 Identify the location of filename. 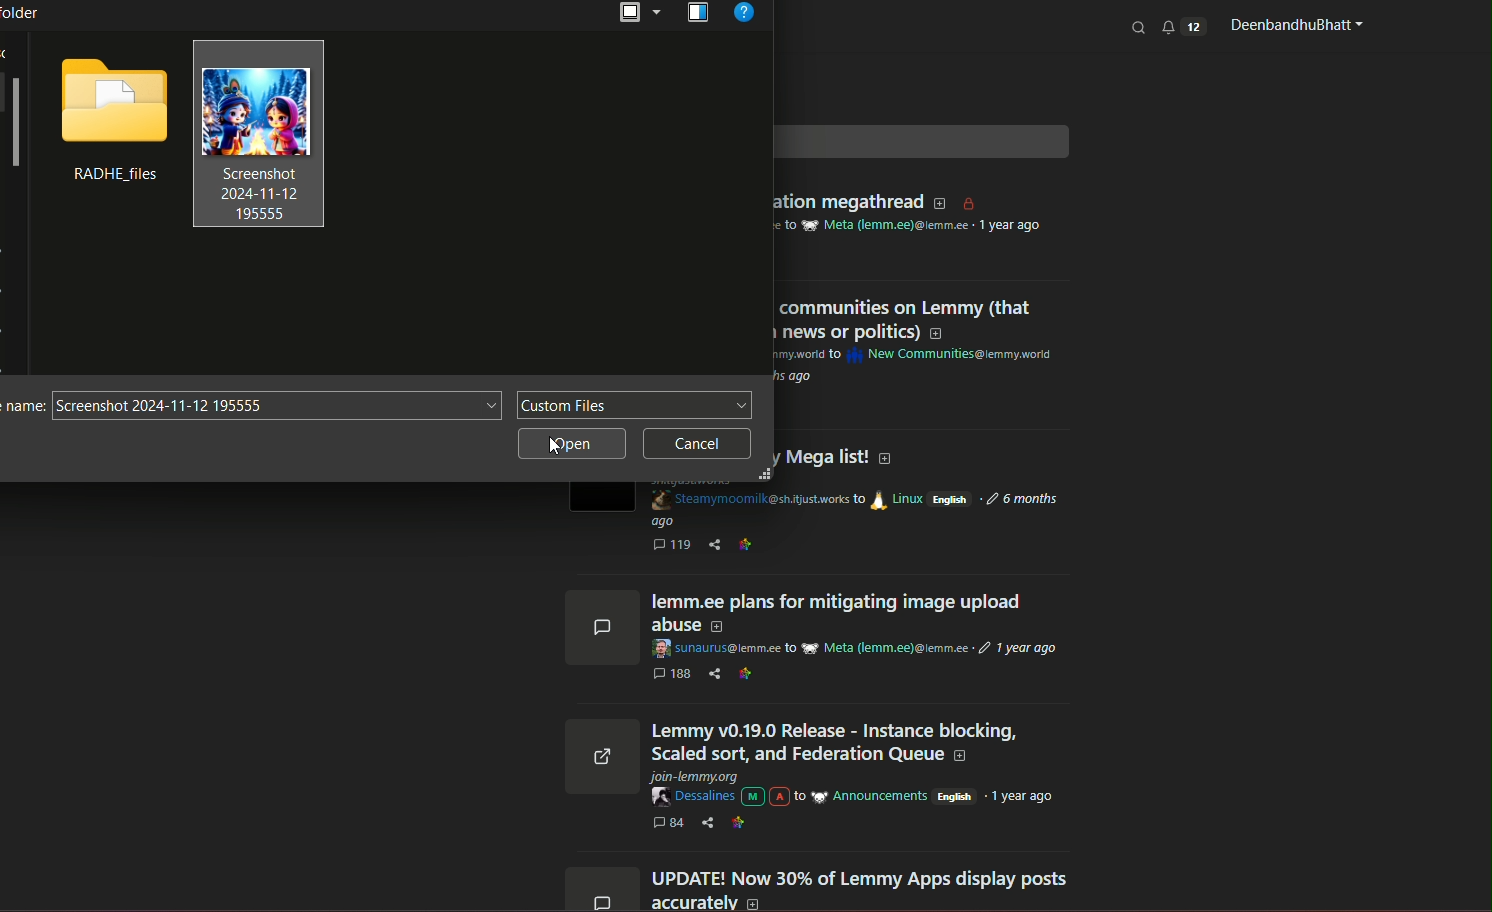
(276, 407).